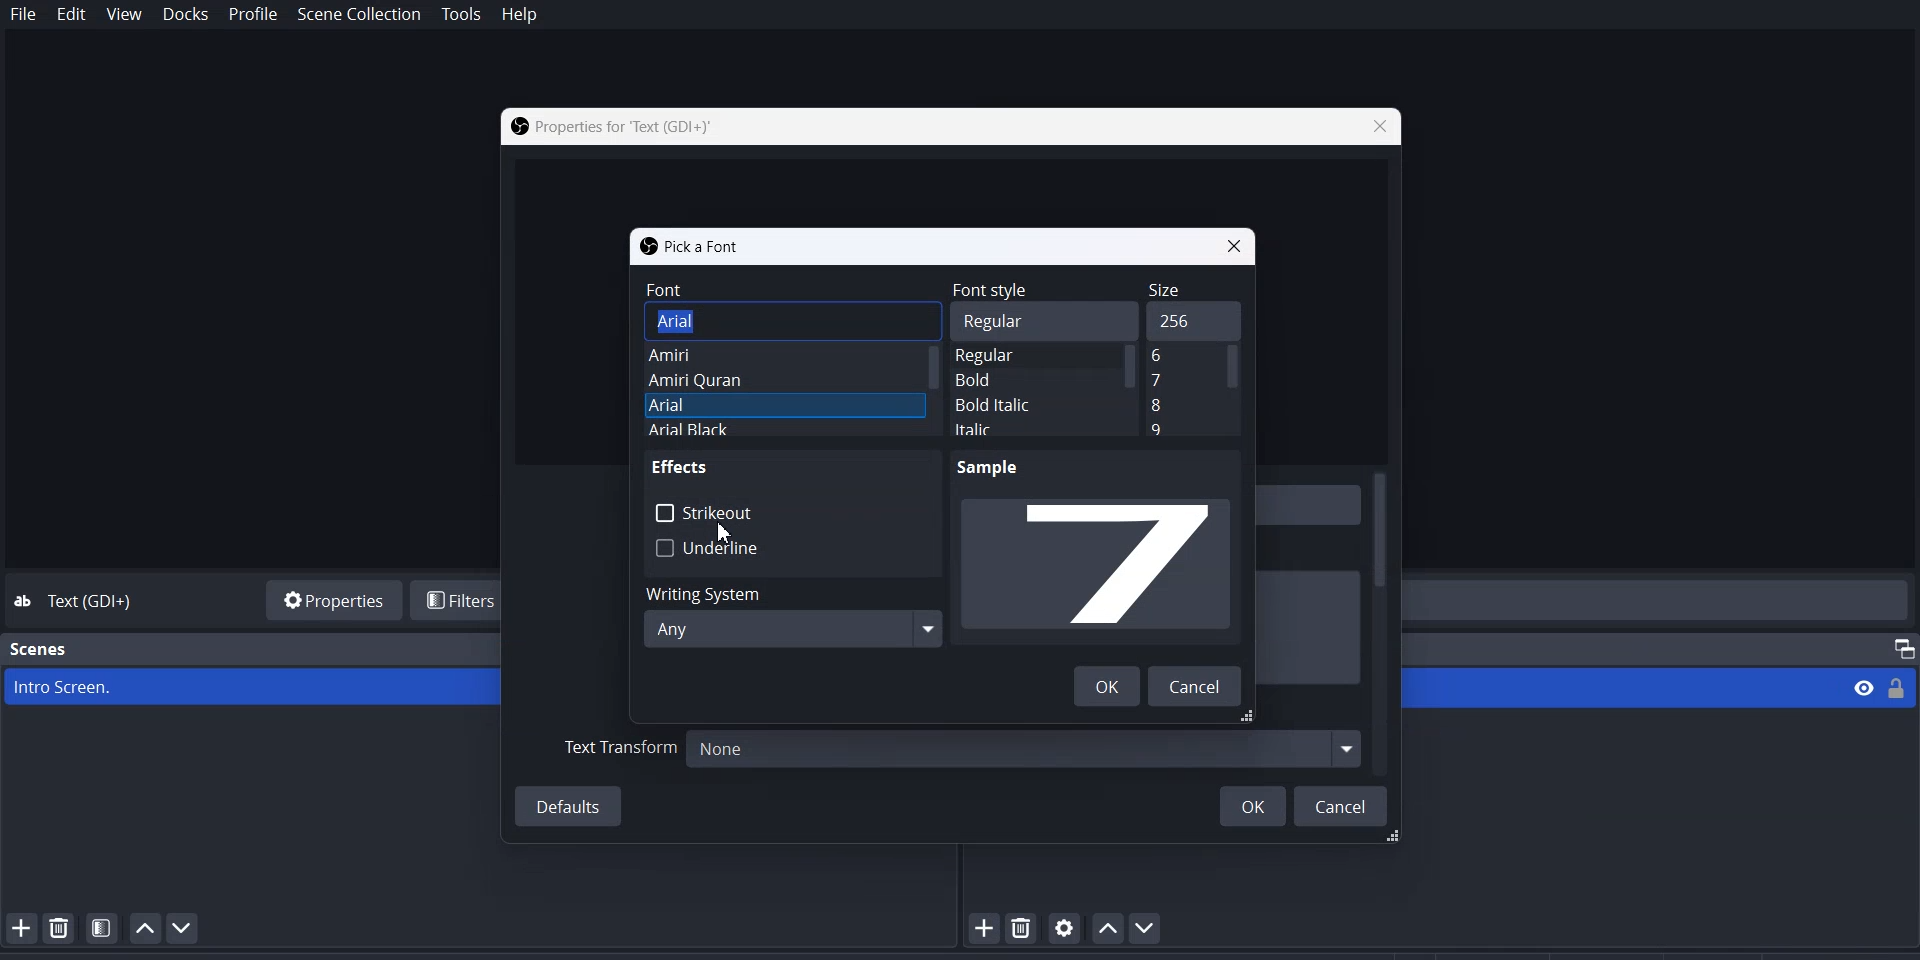 This screenshot has height=960, width=1920. Describe the element at coordinates (1252, 804) in the screenshot. I see `OK` at that location.